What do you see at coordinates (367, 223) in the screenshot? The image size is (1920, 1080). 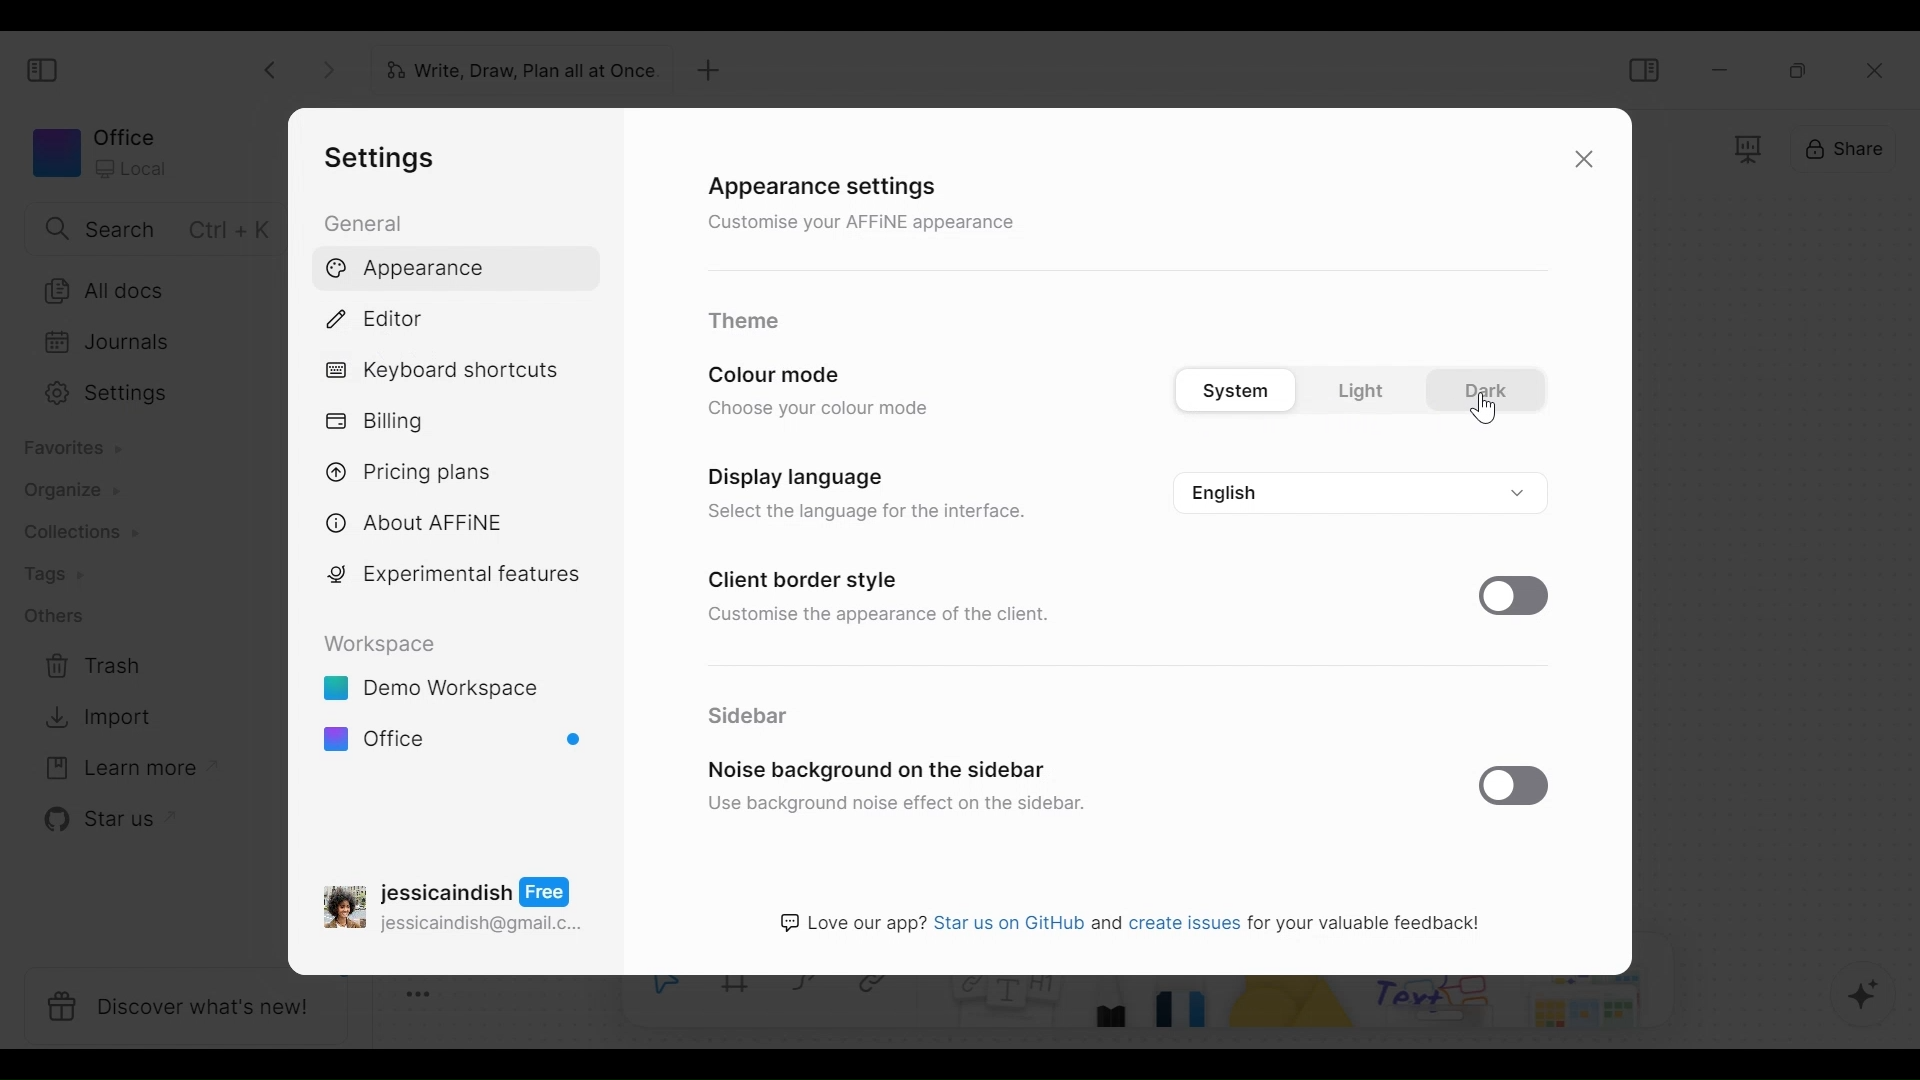 I see `General` at bounding box center [367, 223].